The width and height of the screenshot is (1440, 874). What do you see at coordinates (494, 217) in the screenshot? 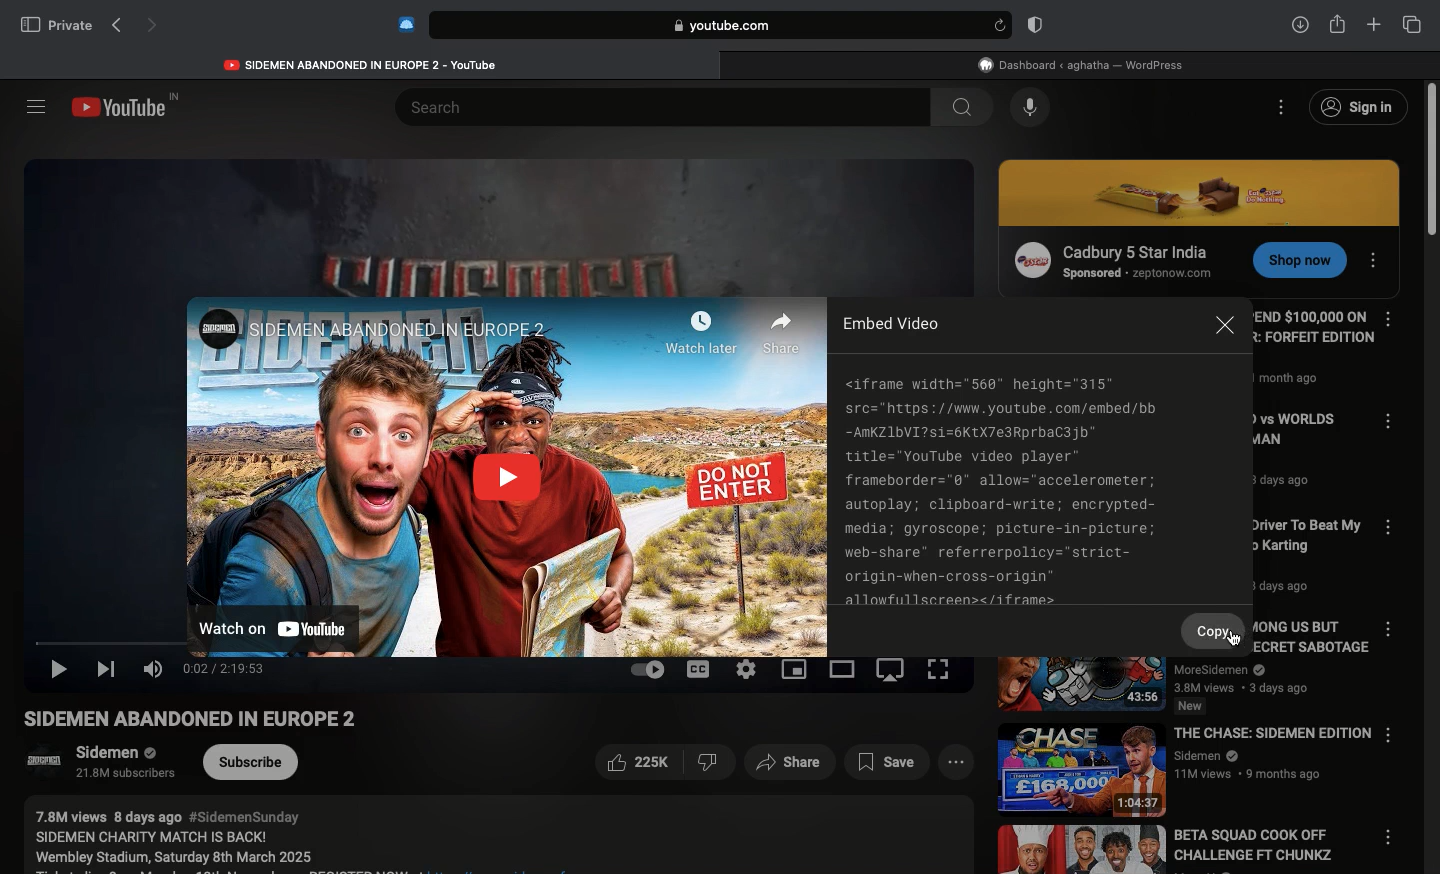
I see `Videos` at bounding box center [494, 217].